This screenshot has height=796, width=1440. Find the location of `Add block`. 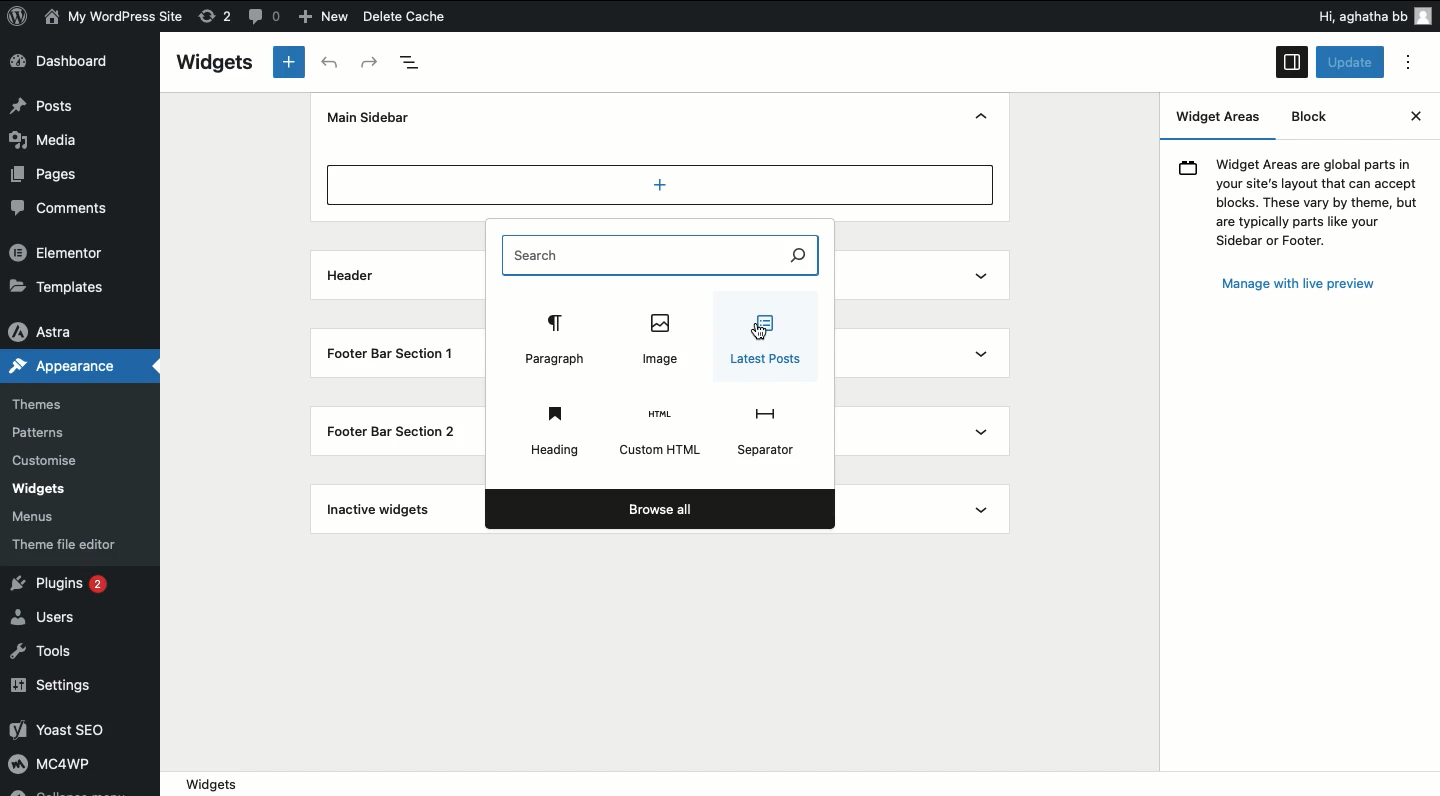

Add block is located at coordinates (660, 184).